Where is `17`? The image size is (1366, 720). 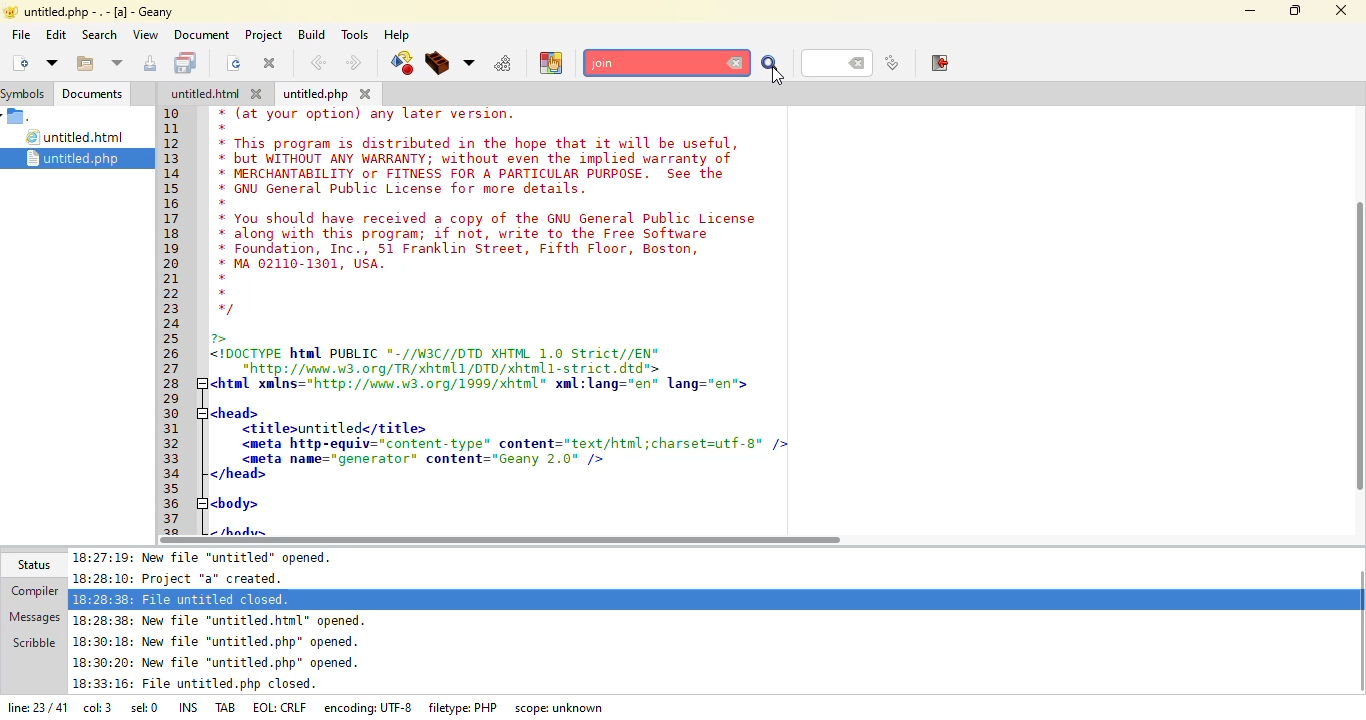 17 is located at coordinates (172, 219).